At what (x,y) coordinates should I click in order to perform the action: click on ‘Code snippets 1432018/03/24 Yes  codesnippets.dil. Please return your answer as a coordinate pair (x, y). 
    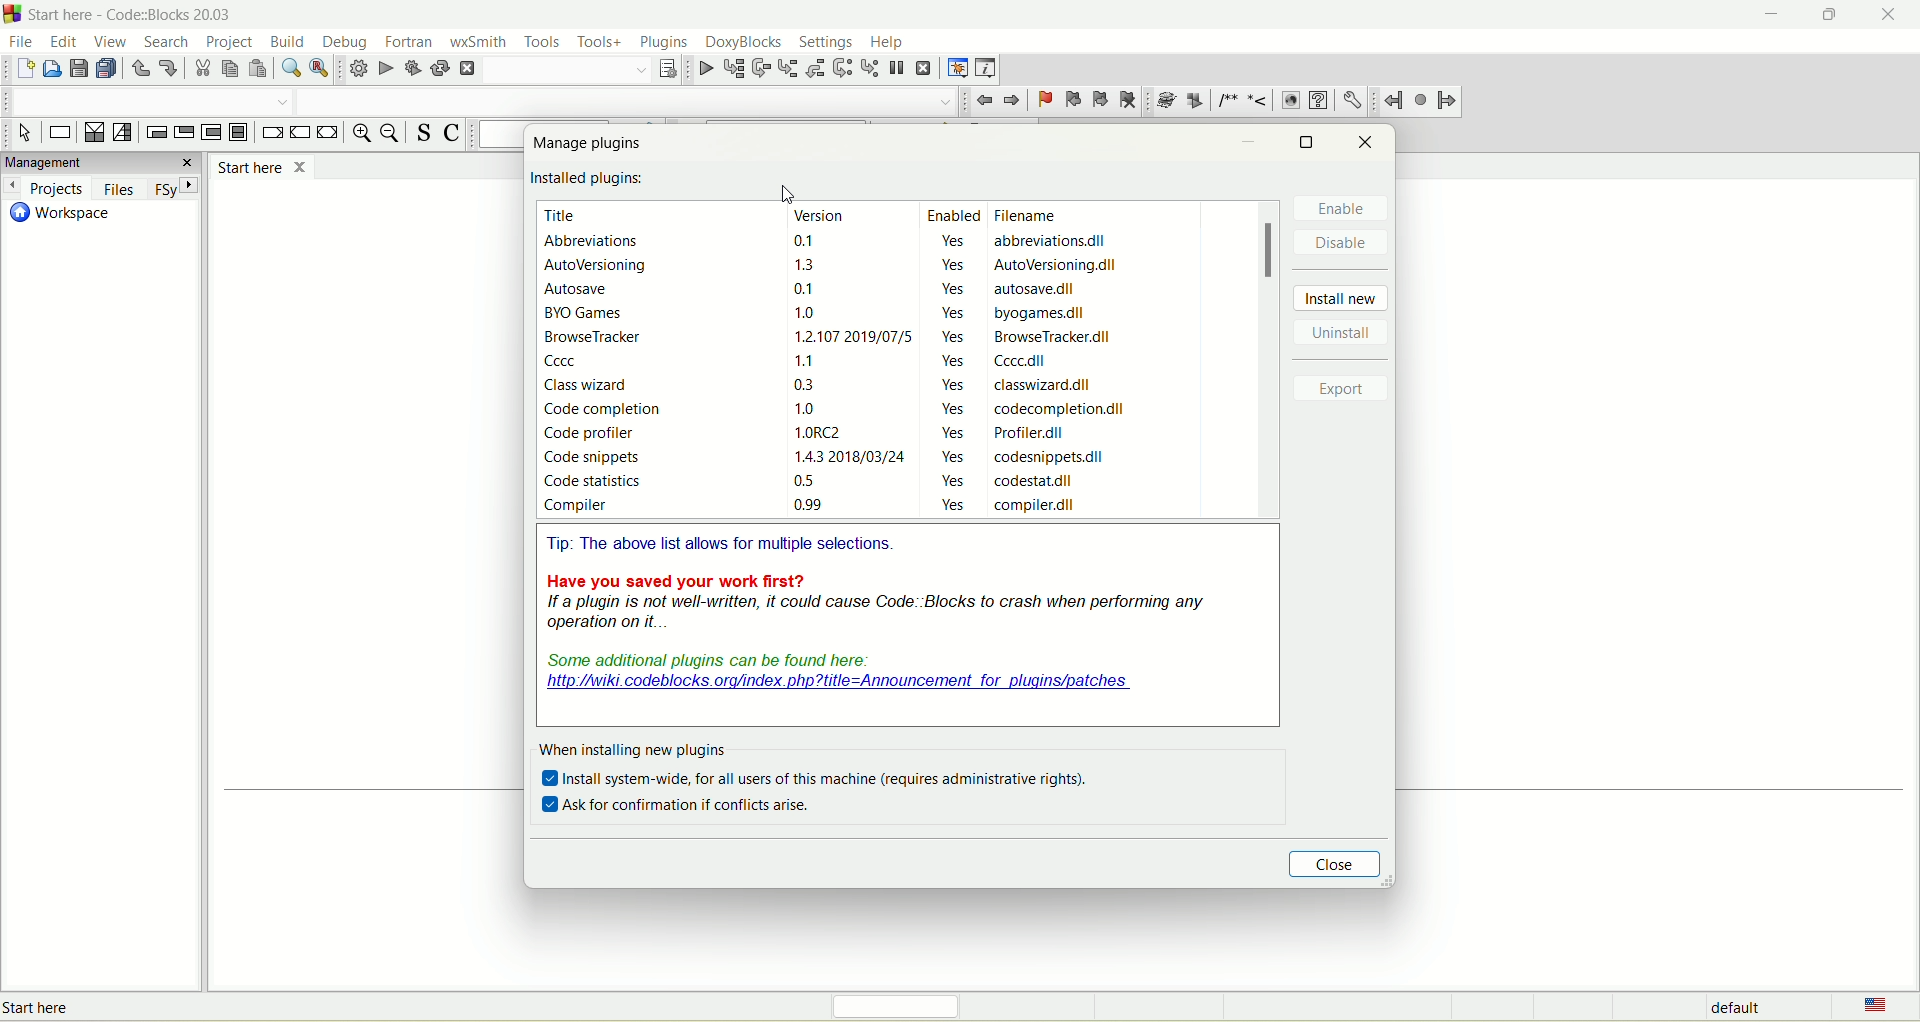
    Looking at the image, I should click on (822, 457).